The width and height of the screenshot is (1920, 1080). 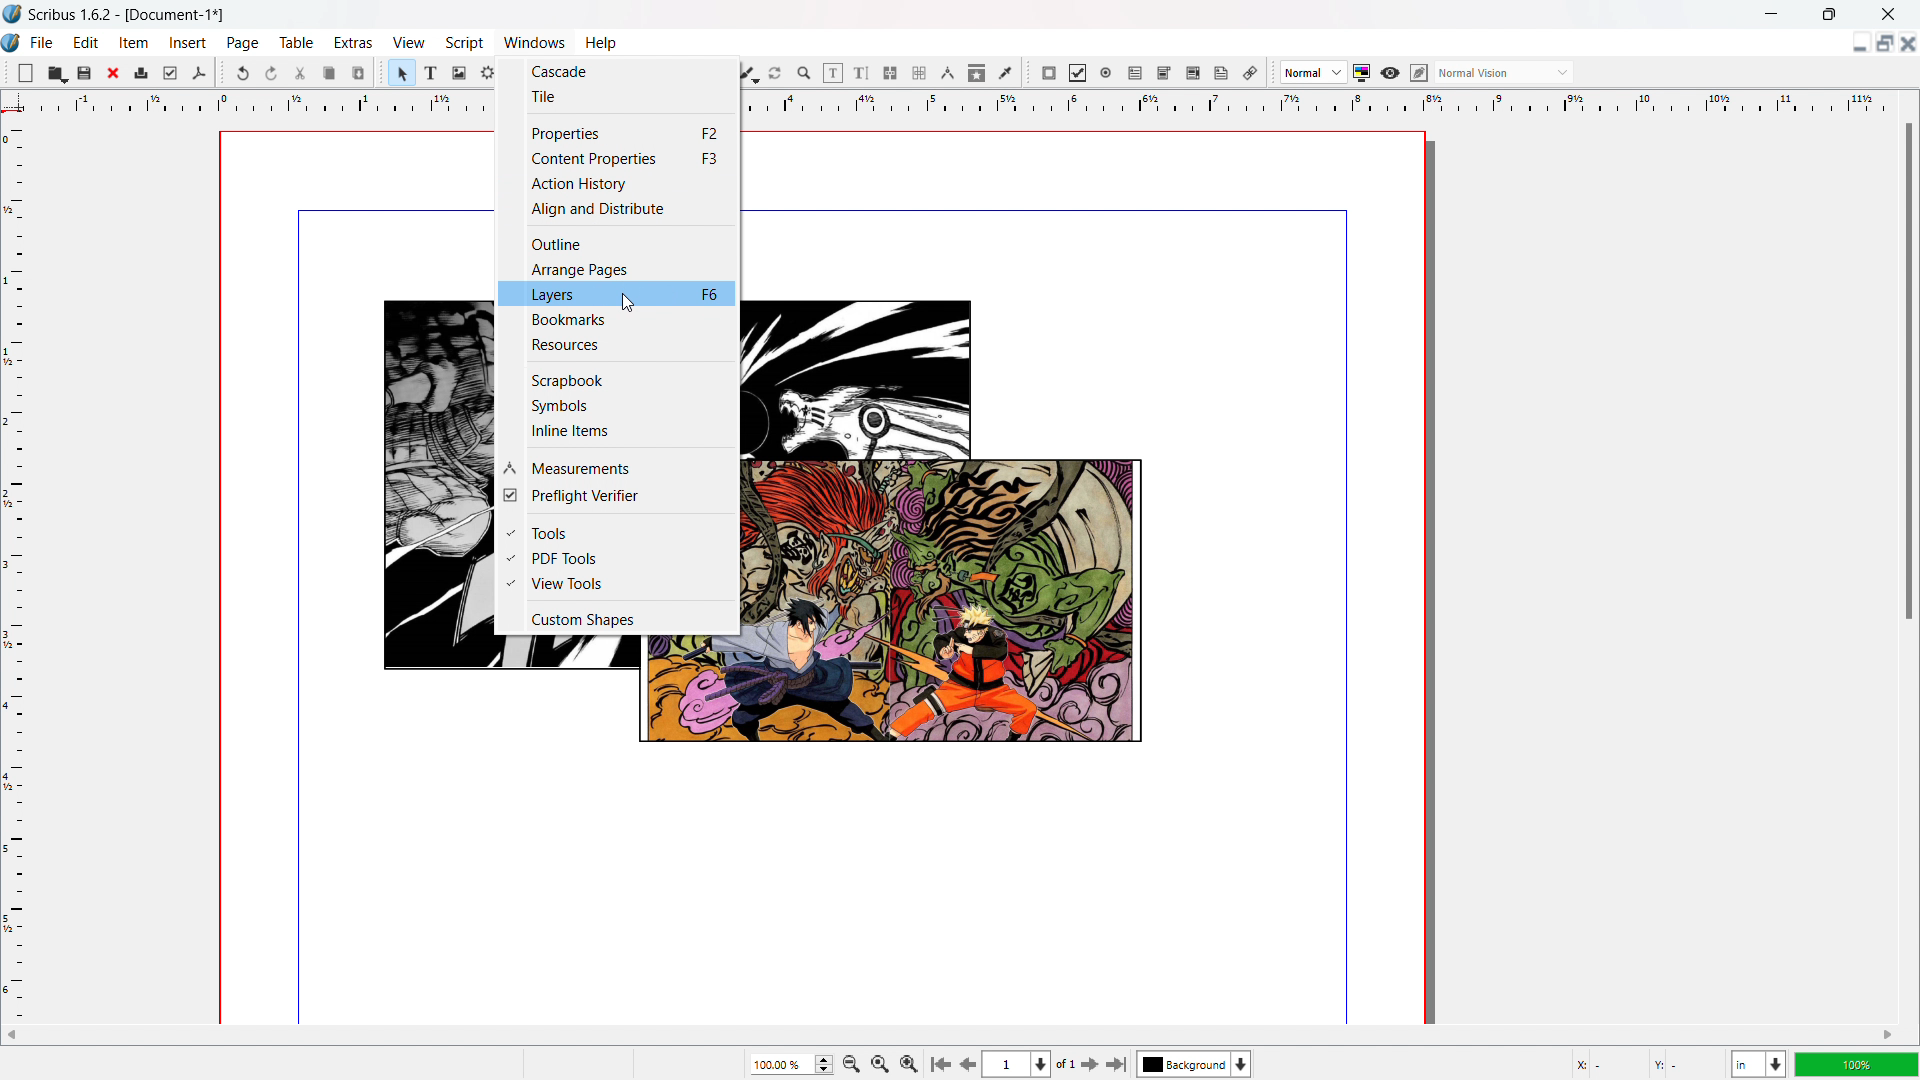 What do you see at coordinates (242, 73) in the screenshot?
I see `undo` at bounding box center [242, 73].